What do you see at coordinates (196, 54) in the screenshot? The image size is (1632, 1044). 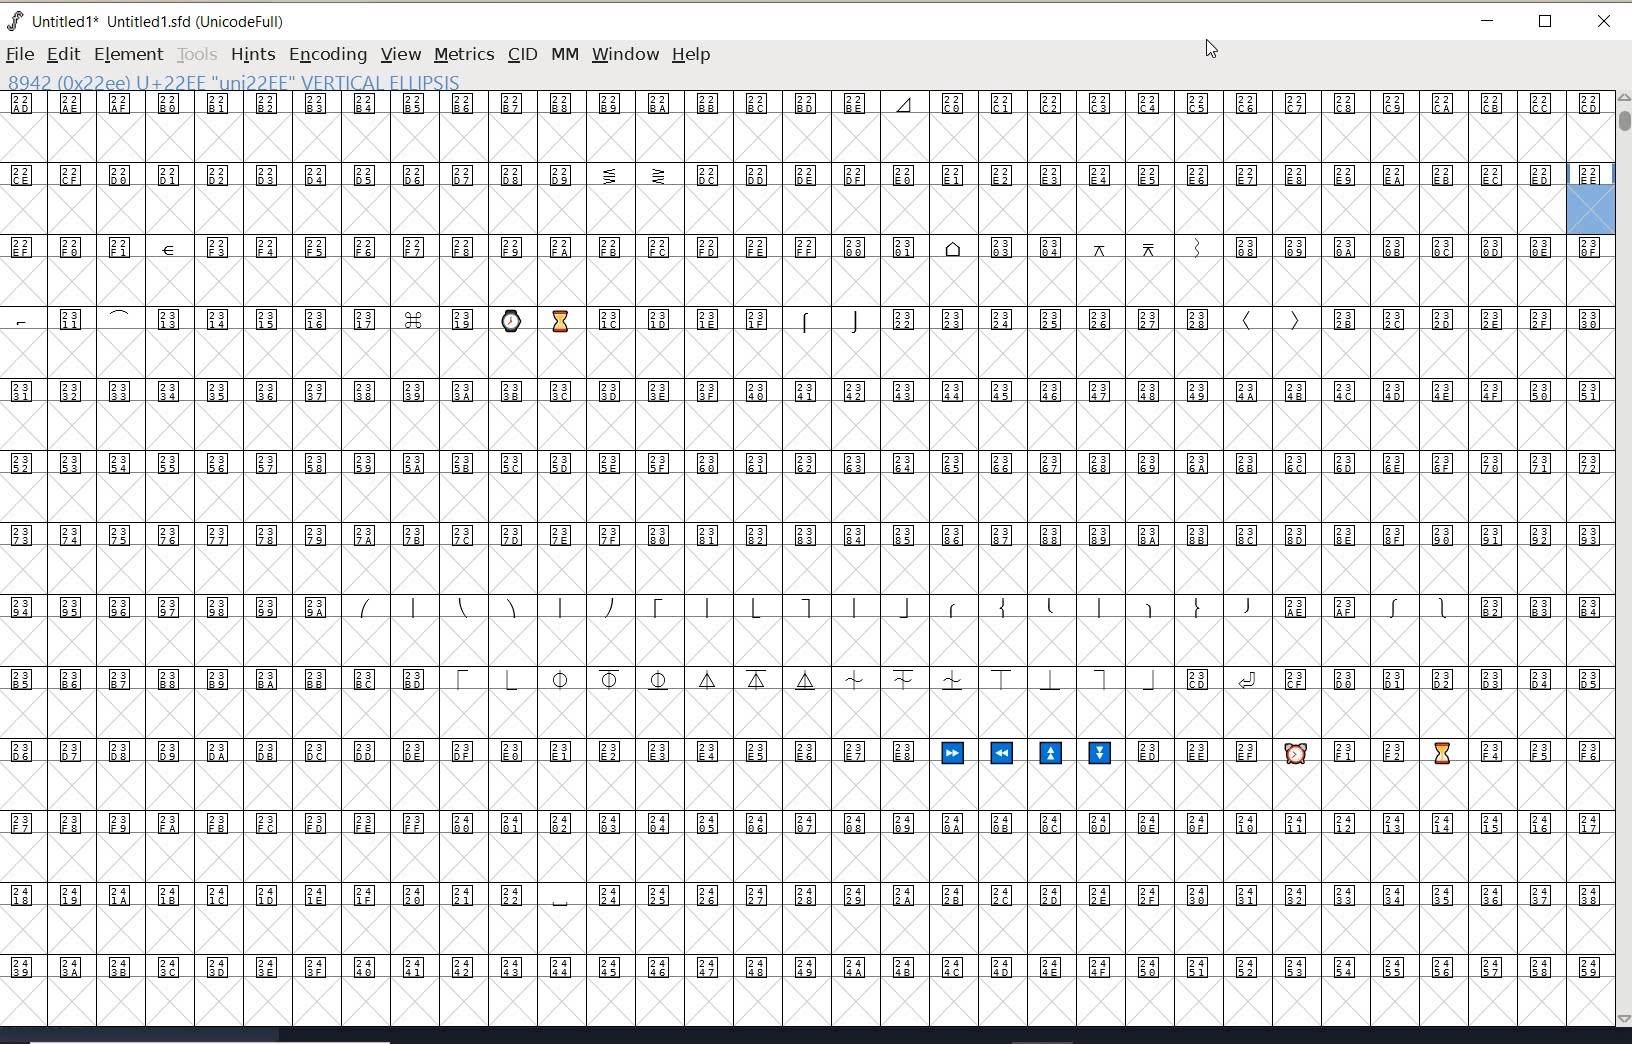 I see `TOOLS` at bounding box center [196, 54].